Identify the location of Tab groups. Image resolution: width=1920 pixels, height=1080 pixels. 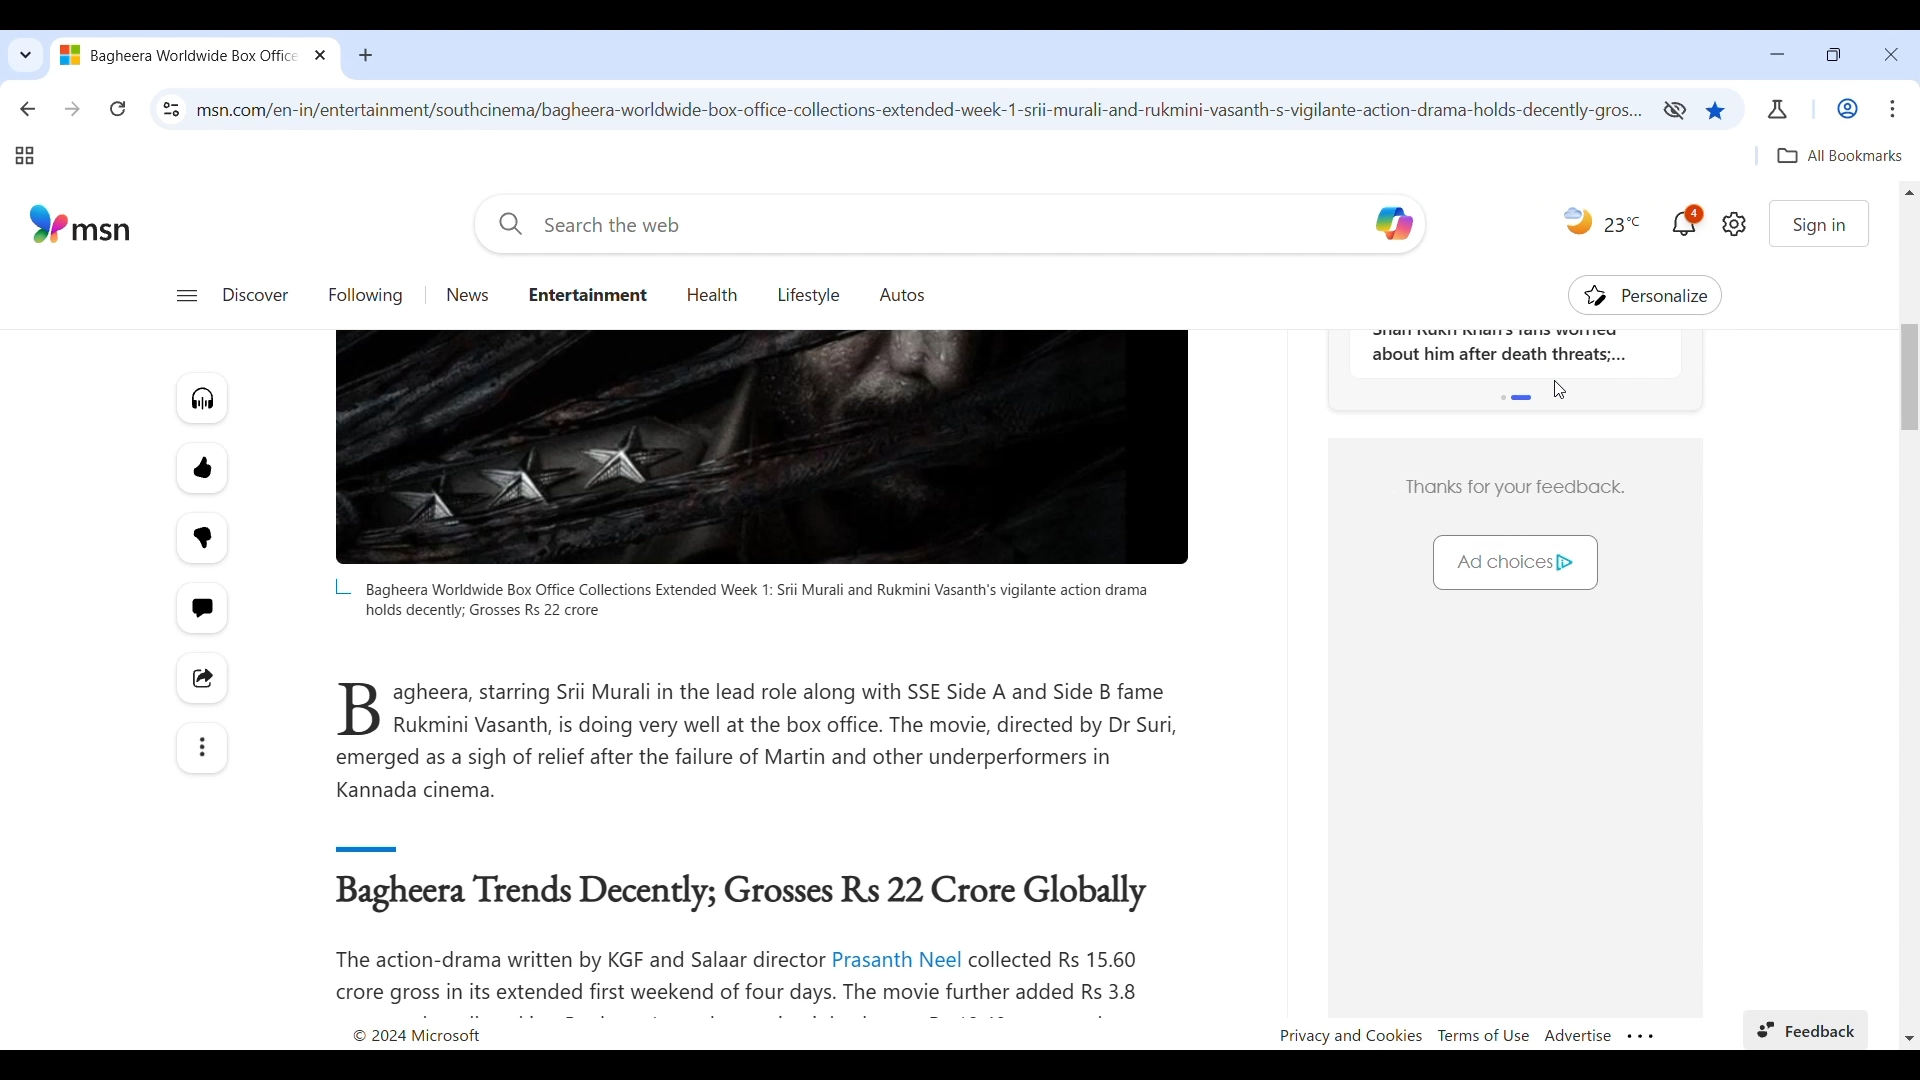
(24, 156).